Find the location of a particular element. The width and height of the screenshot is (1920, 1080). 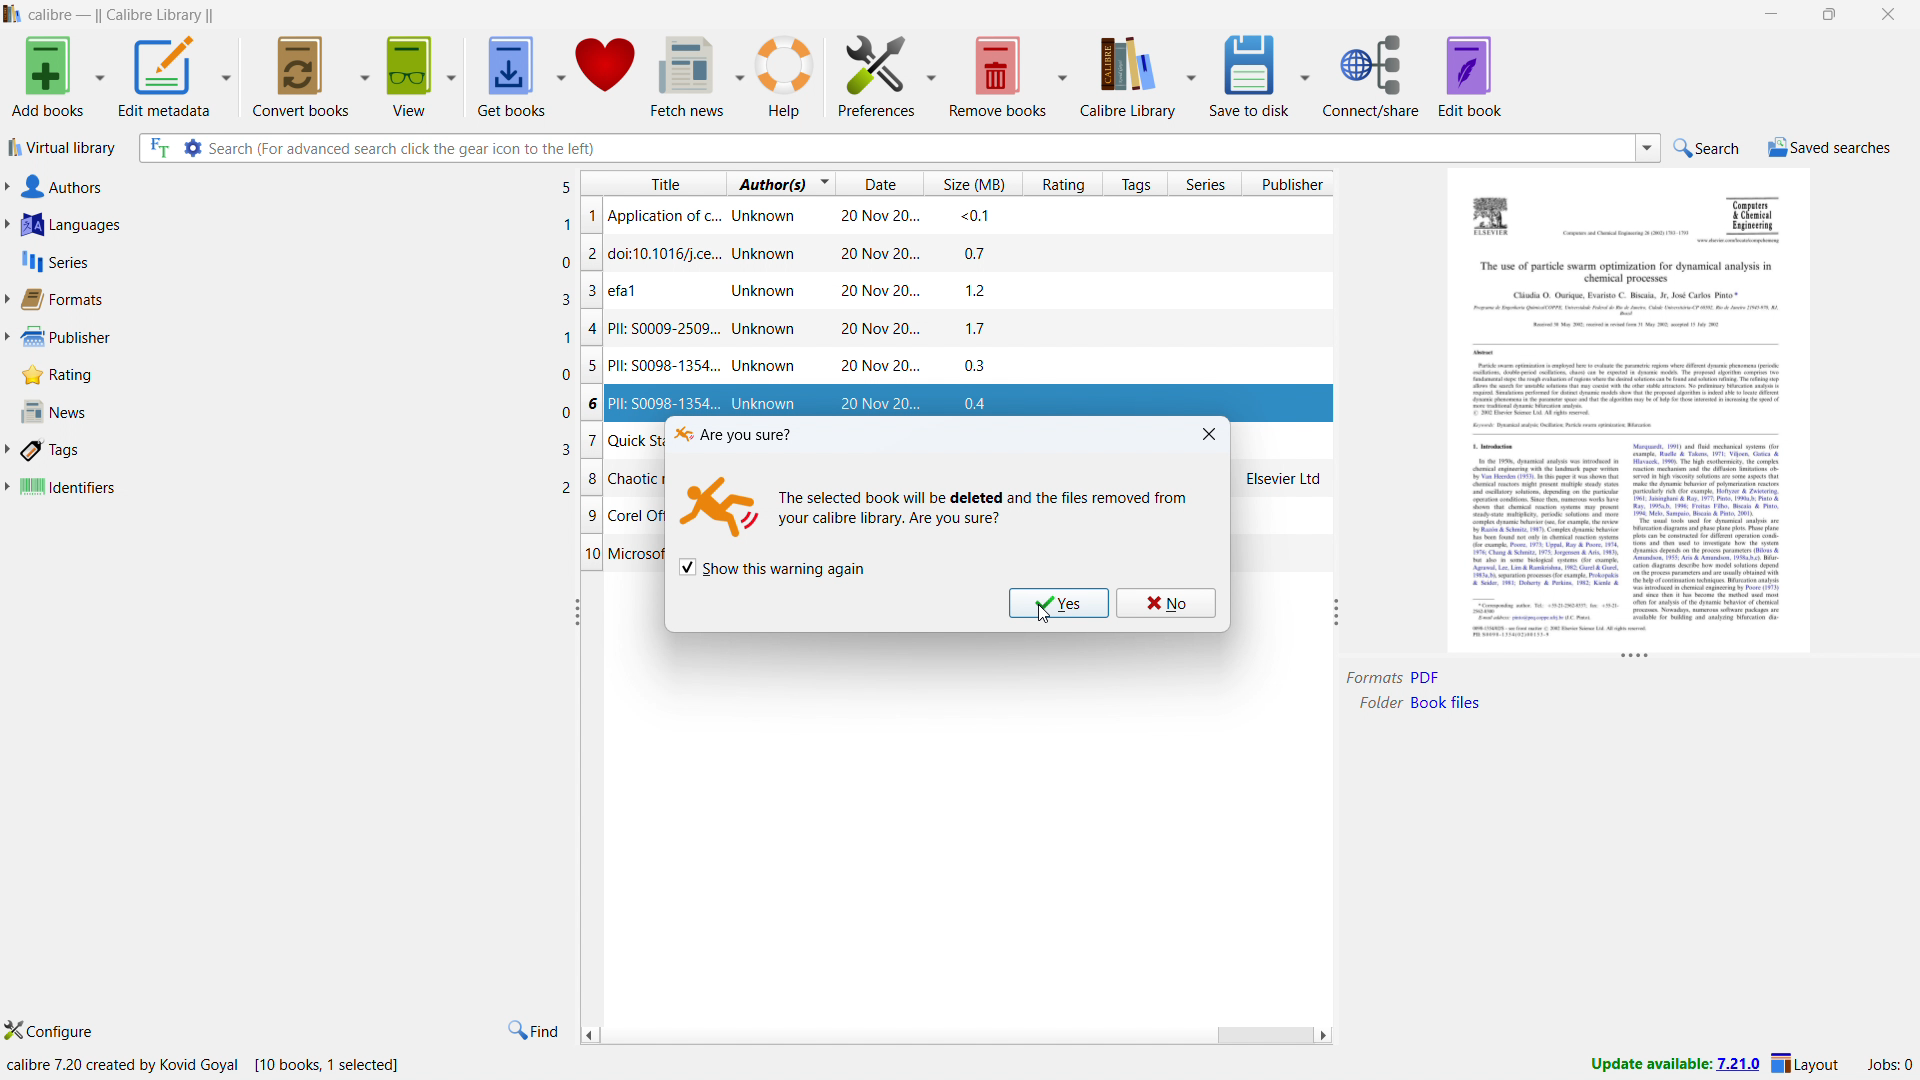

donate to clibre is located at coordinates (607, 74).